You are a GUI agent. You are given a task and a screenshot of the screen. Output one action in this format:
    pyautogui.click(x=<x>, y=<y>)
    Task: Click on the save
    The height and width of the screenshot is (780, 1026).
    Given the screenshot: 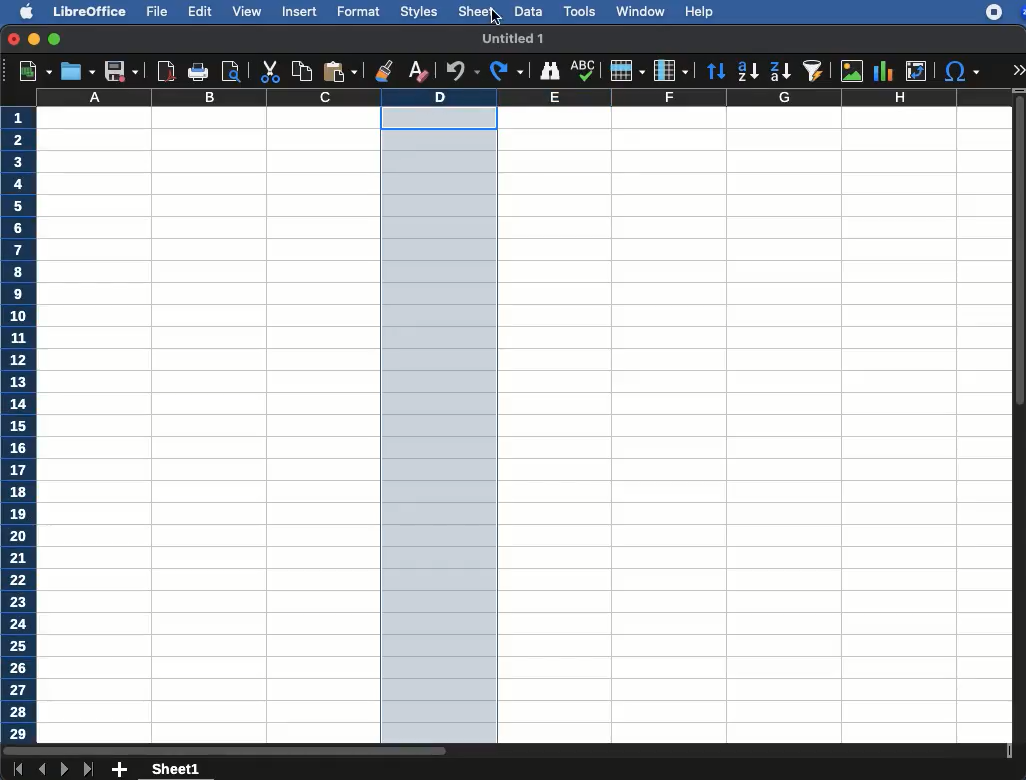 What is the action you would take?
    pyautogui.click(x=120, y=72)
    